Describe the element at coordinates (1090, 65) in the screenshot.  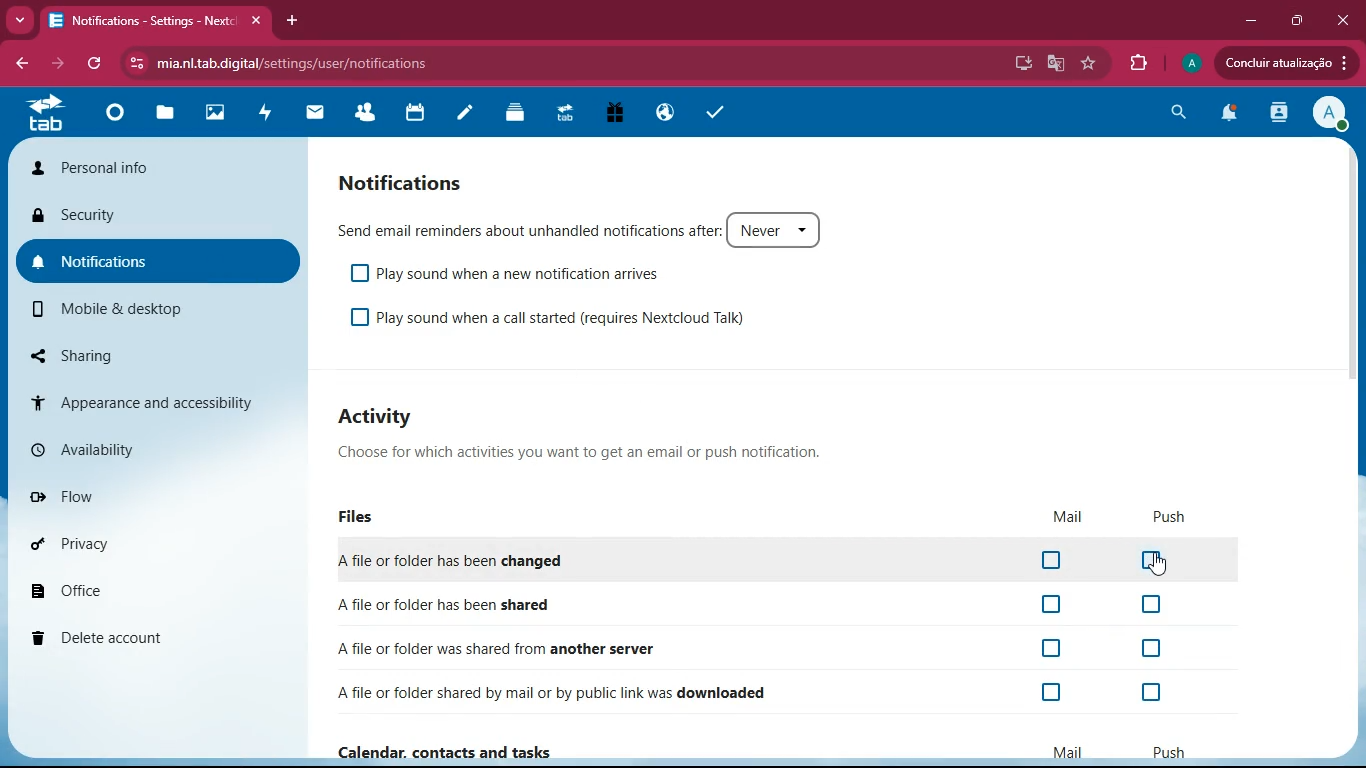
I see `favourite` at that location.